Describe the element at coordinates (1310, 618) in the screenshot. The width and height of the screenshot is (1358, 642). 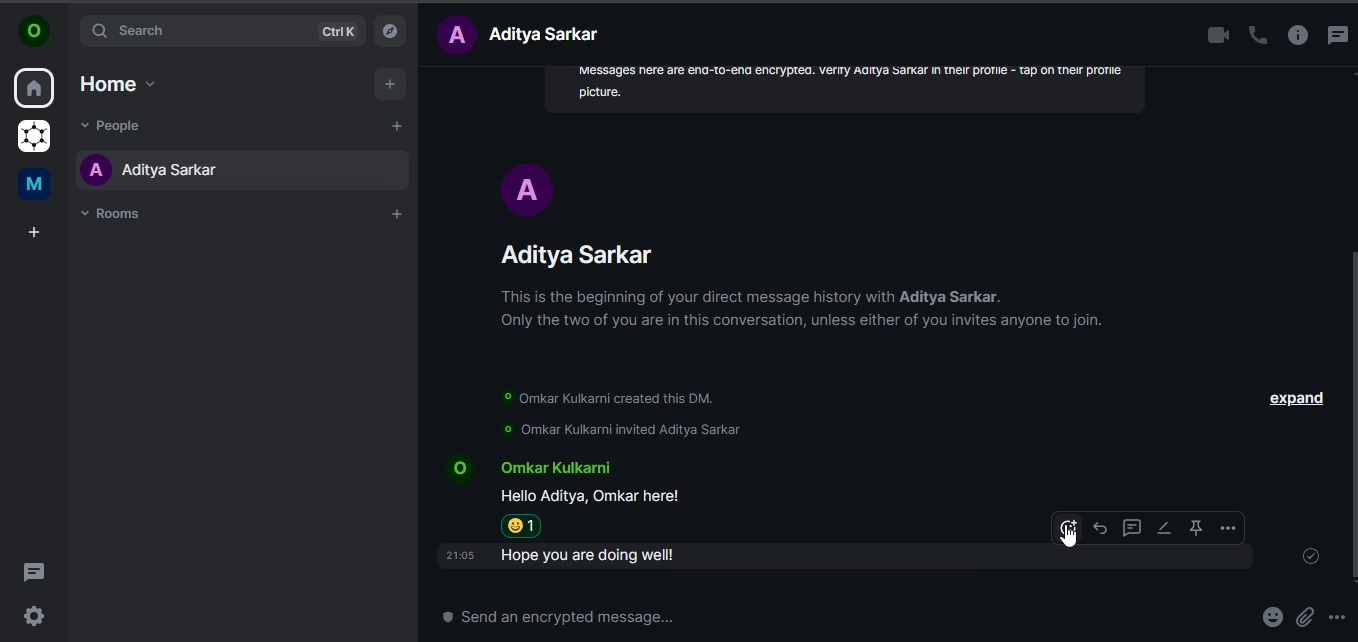
I see `attachments` at that location.